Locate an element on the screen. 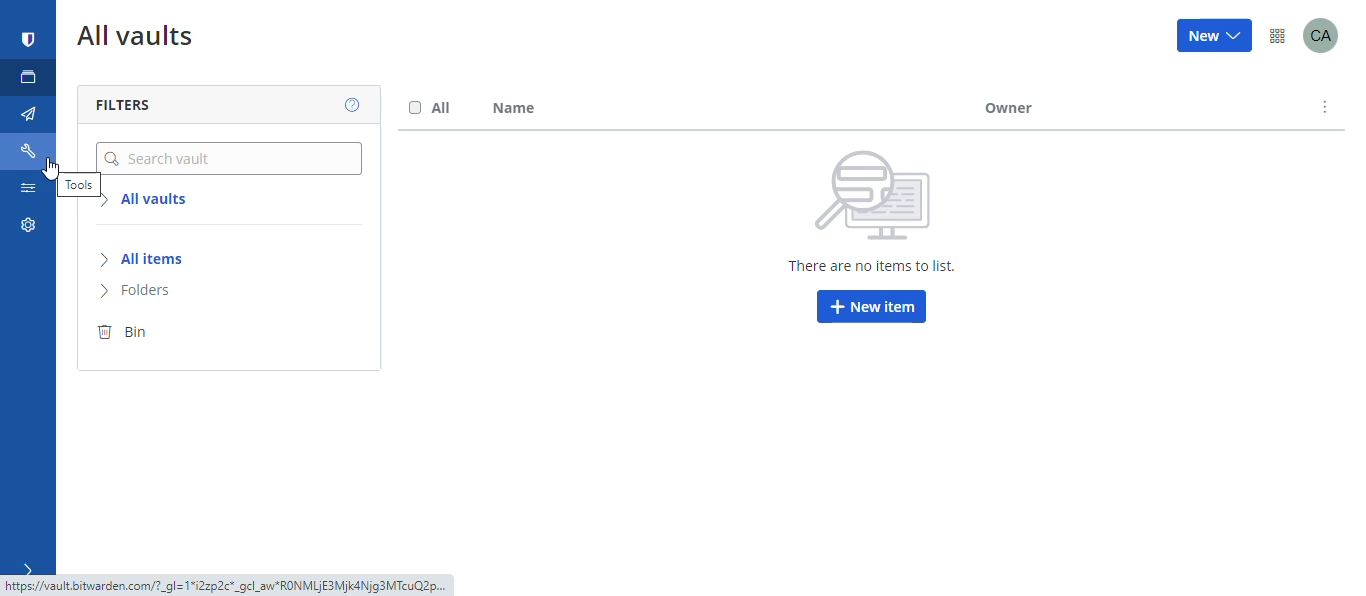 This screenshot has width=1366, height=596. Name is located at coordinates (519, 110).